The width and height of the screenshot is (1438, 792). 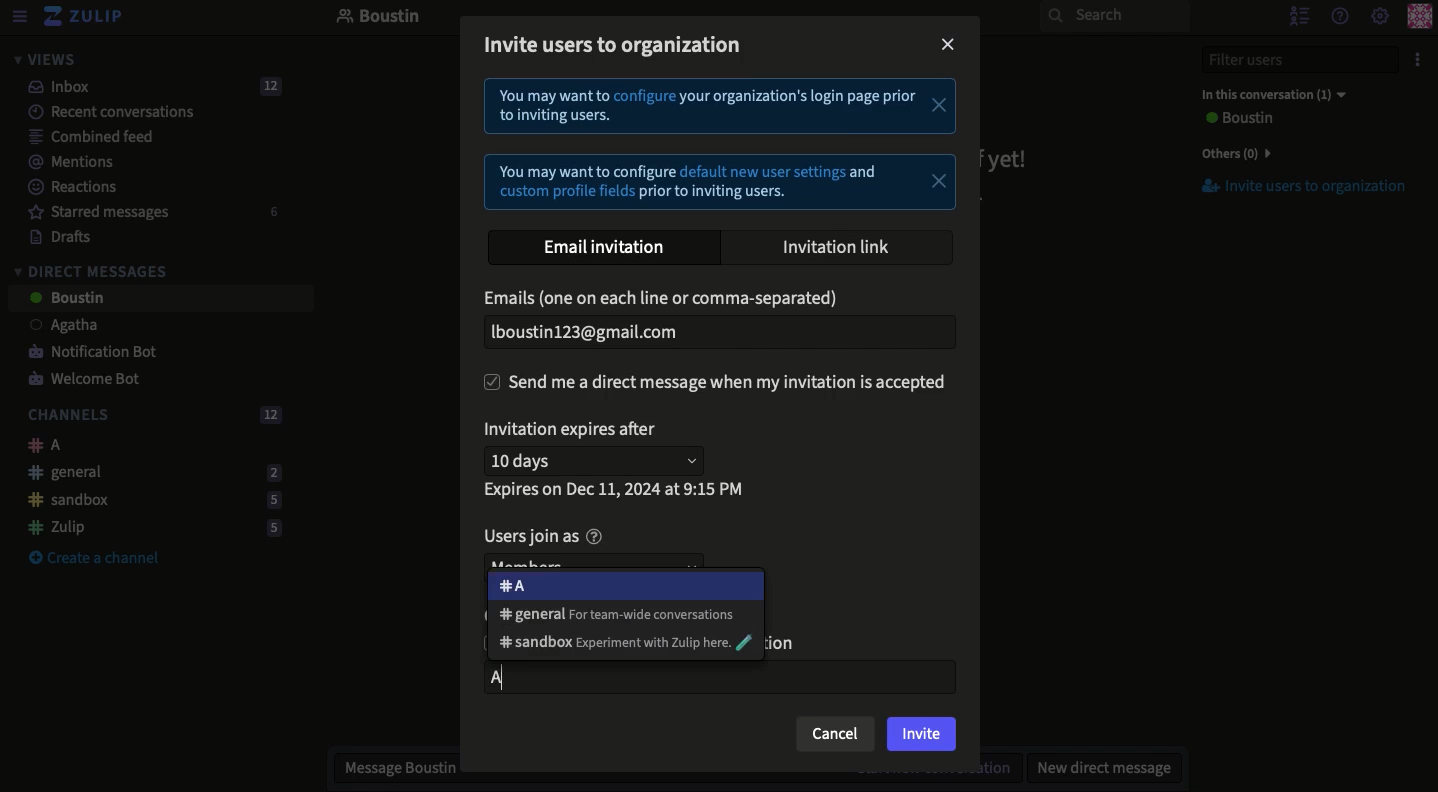 What do you see at coordinates (607, 247) in the screenshot?
I see `Email invitation ` at bounding box center [607, 247].